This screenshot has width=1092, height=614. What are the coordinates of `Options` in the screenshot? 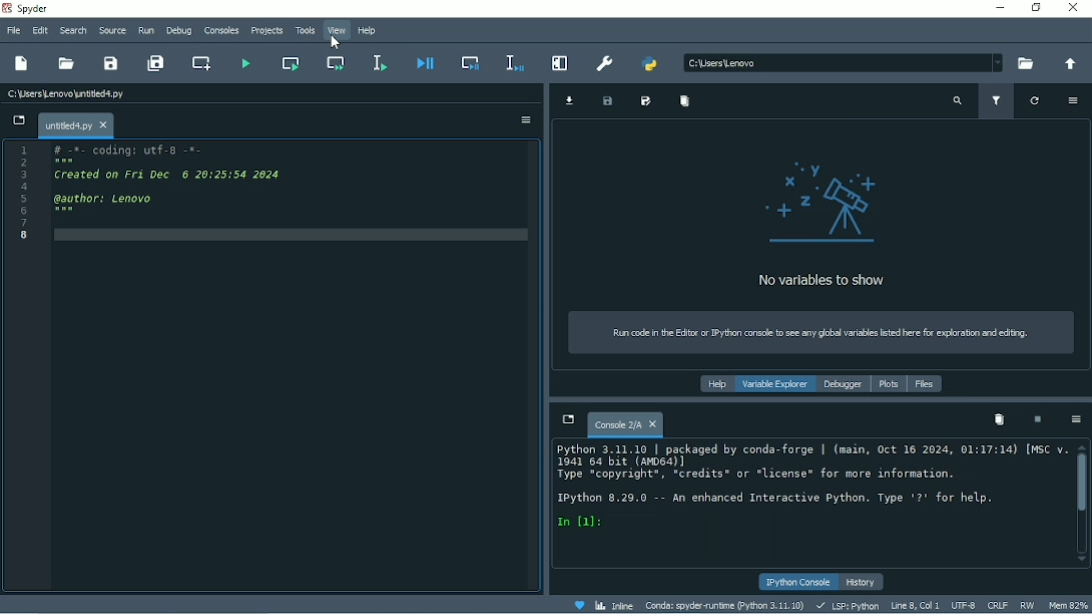 It's located at (525, 122).